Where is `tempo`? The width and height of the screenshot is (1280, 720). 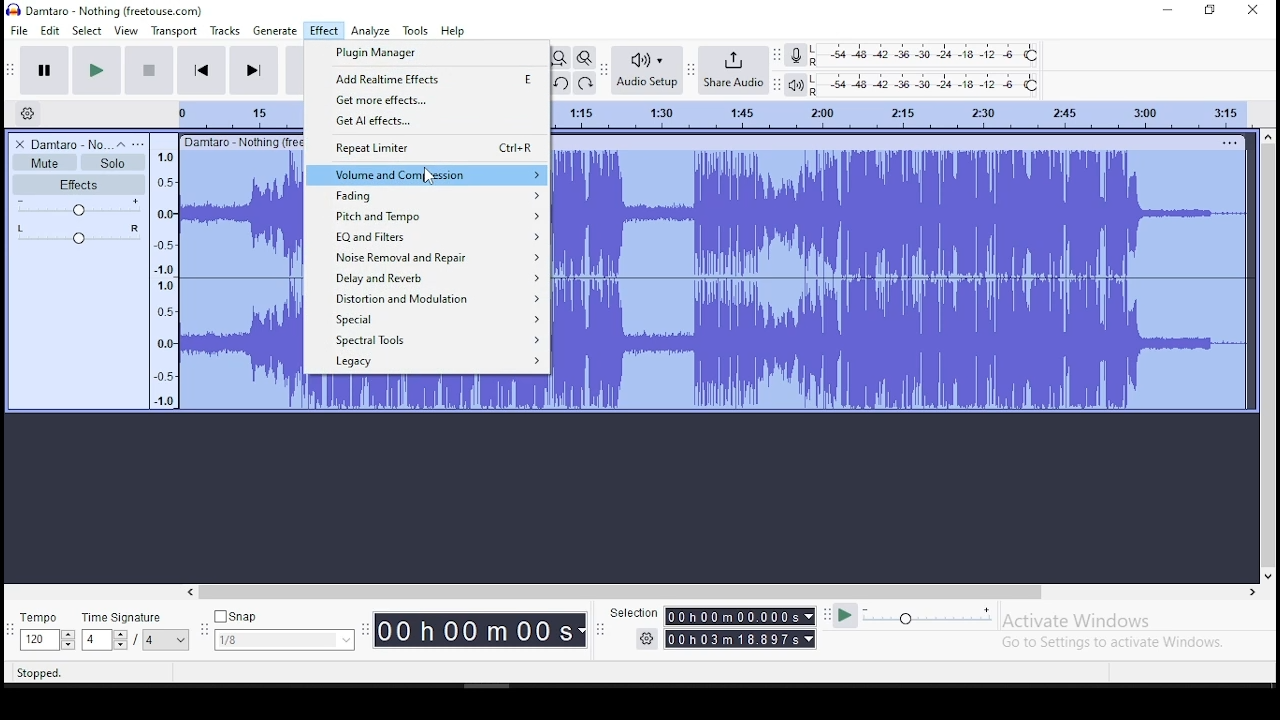 tempo is located at coordinates (44, 629).